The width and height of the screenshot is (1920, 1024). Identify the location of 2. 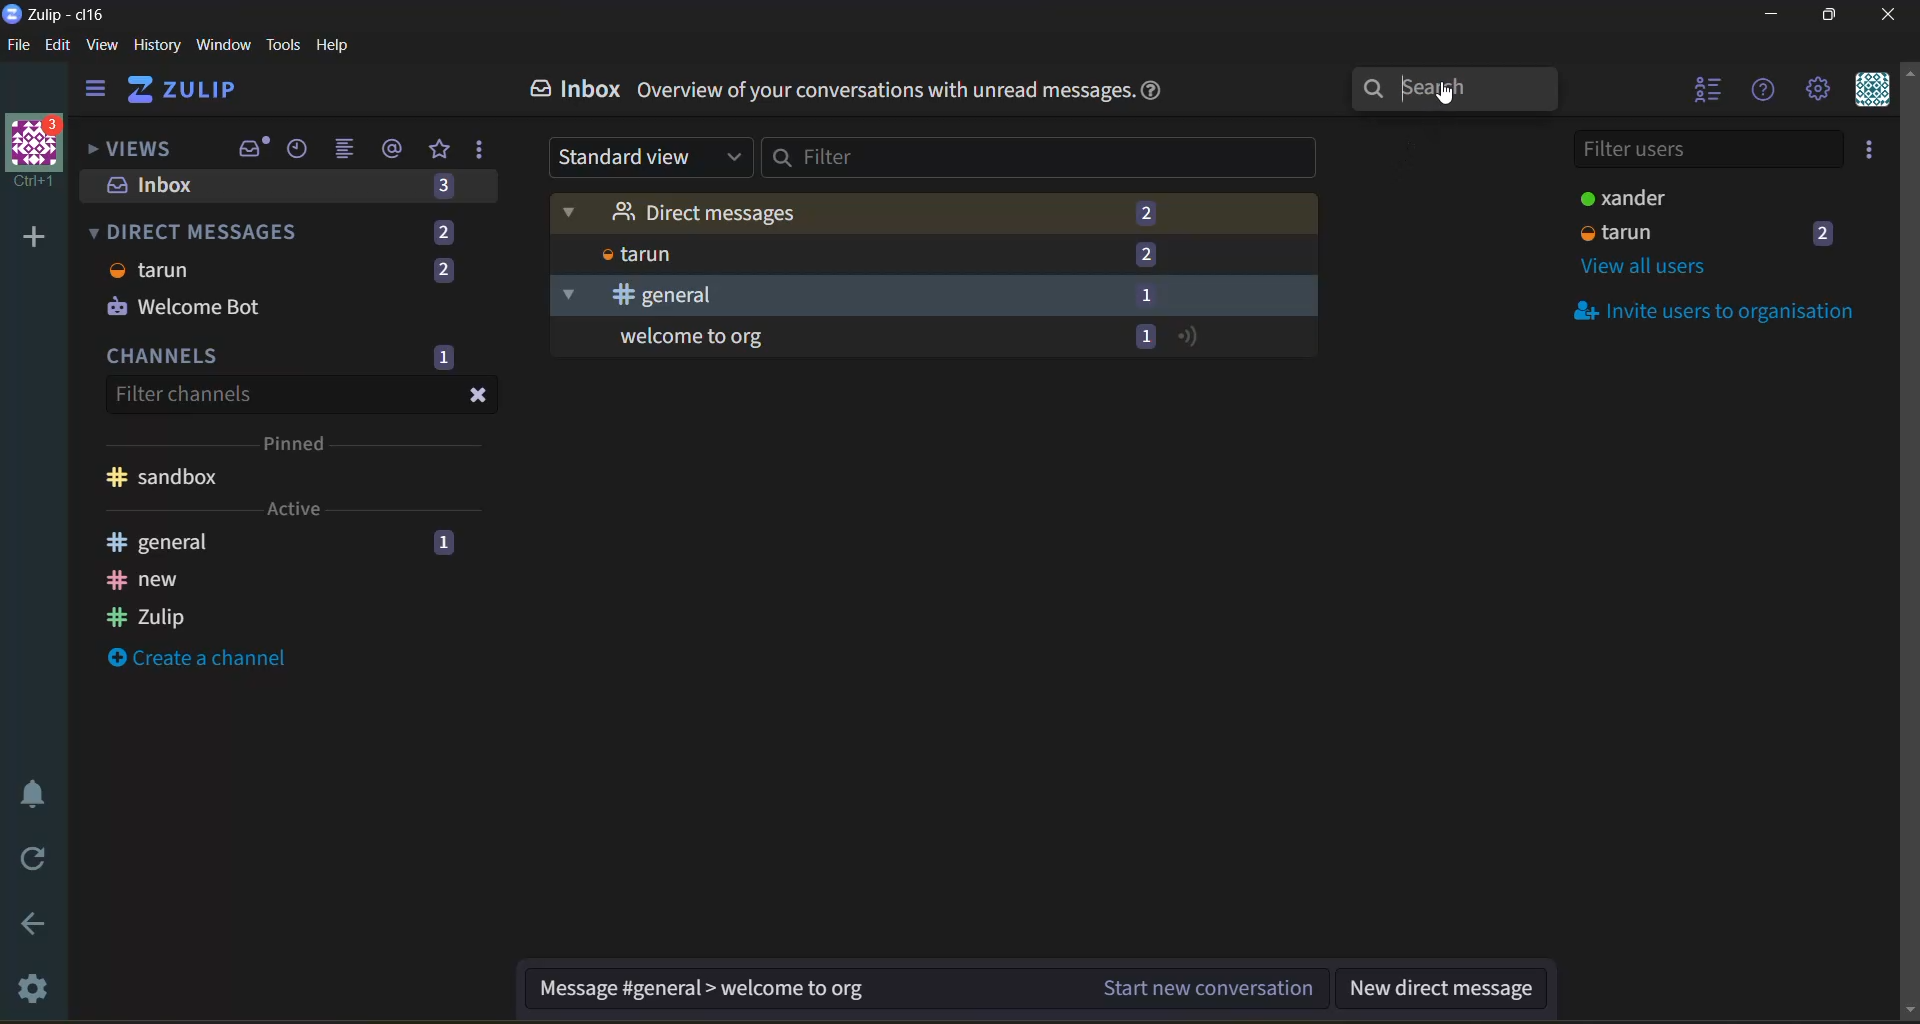
(442, 272).